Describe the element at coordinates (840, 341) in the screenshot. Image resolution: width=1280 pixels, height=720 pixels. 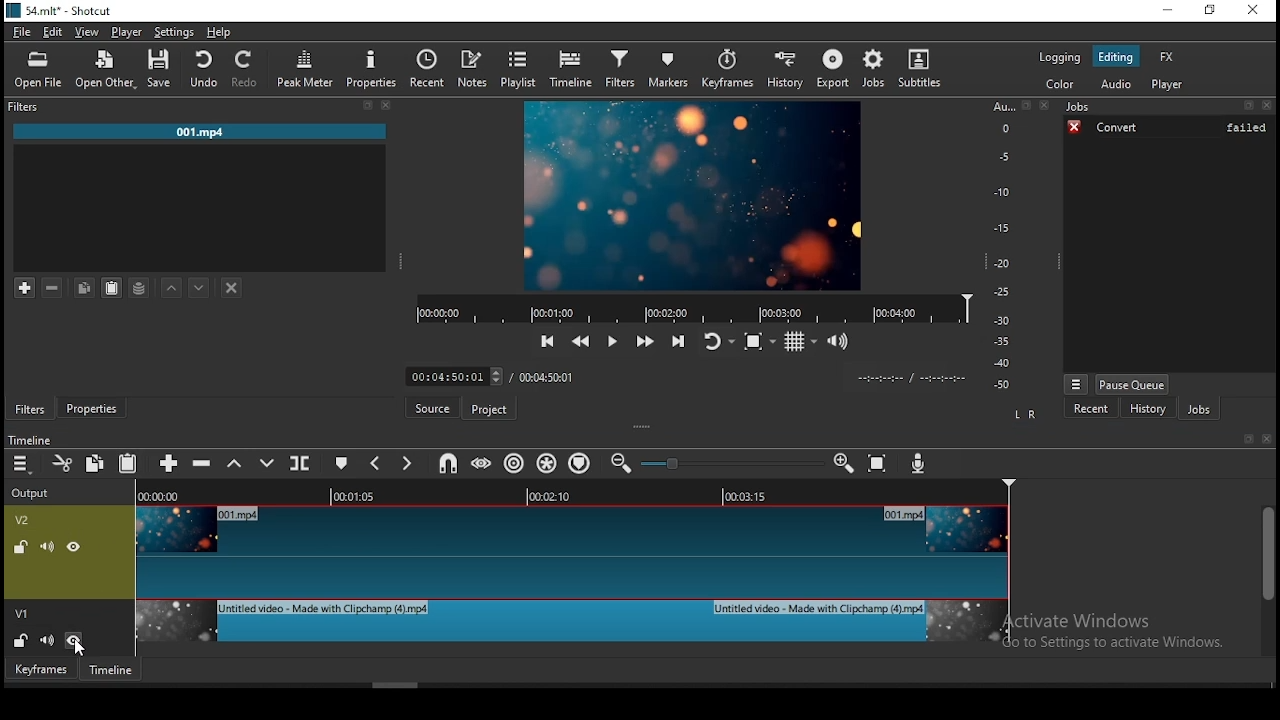
I see `volume control` at that location.